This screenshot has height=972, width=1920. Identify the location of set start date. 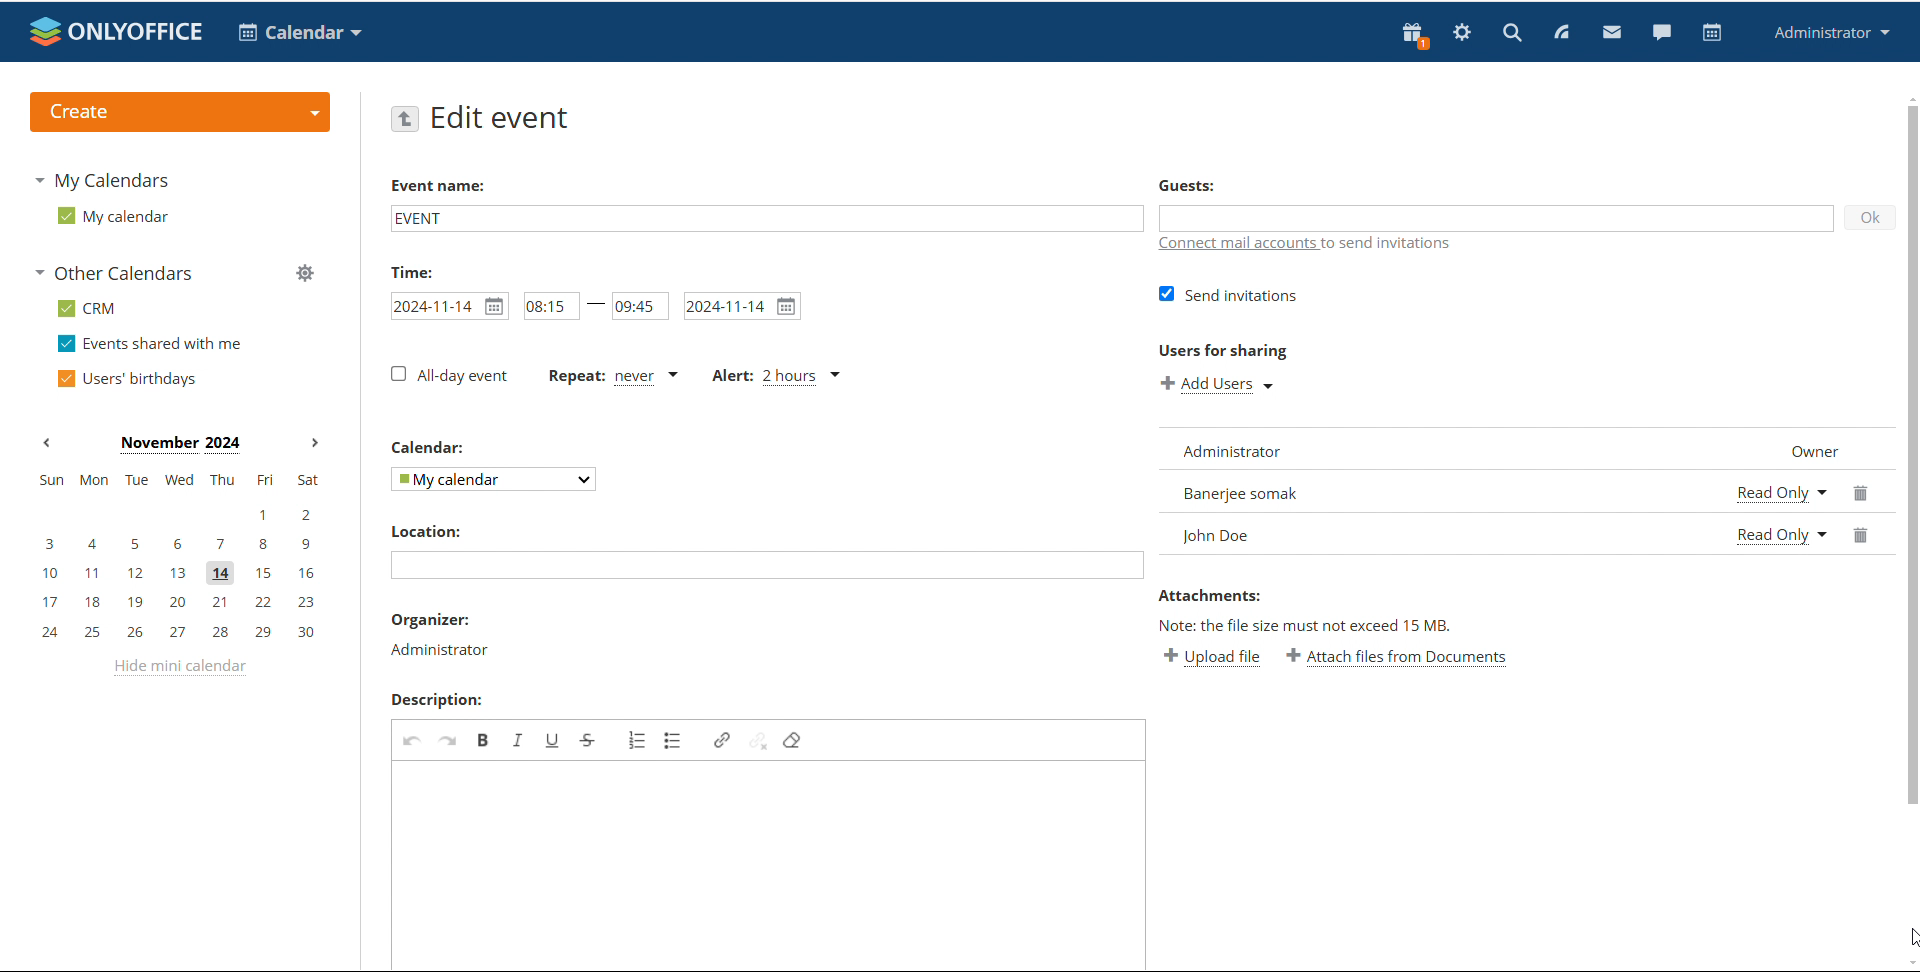
(449, 305).